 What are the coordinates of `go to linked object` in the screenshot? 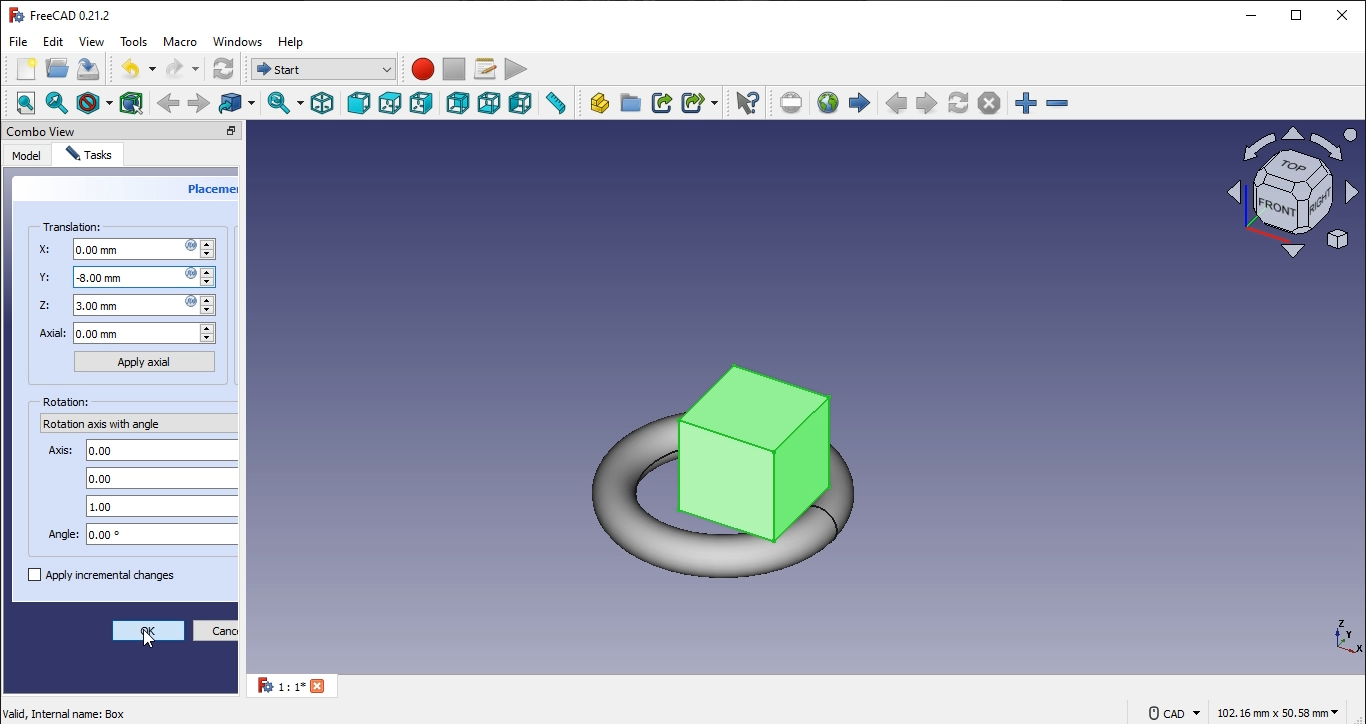 It's located at (238, 103).